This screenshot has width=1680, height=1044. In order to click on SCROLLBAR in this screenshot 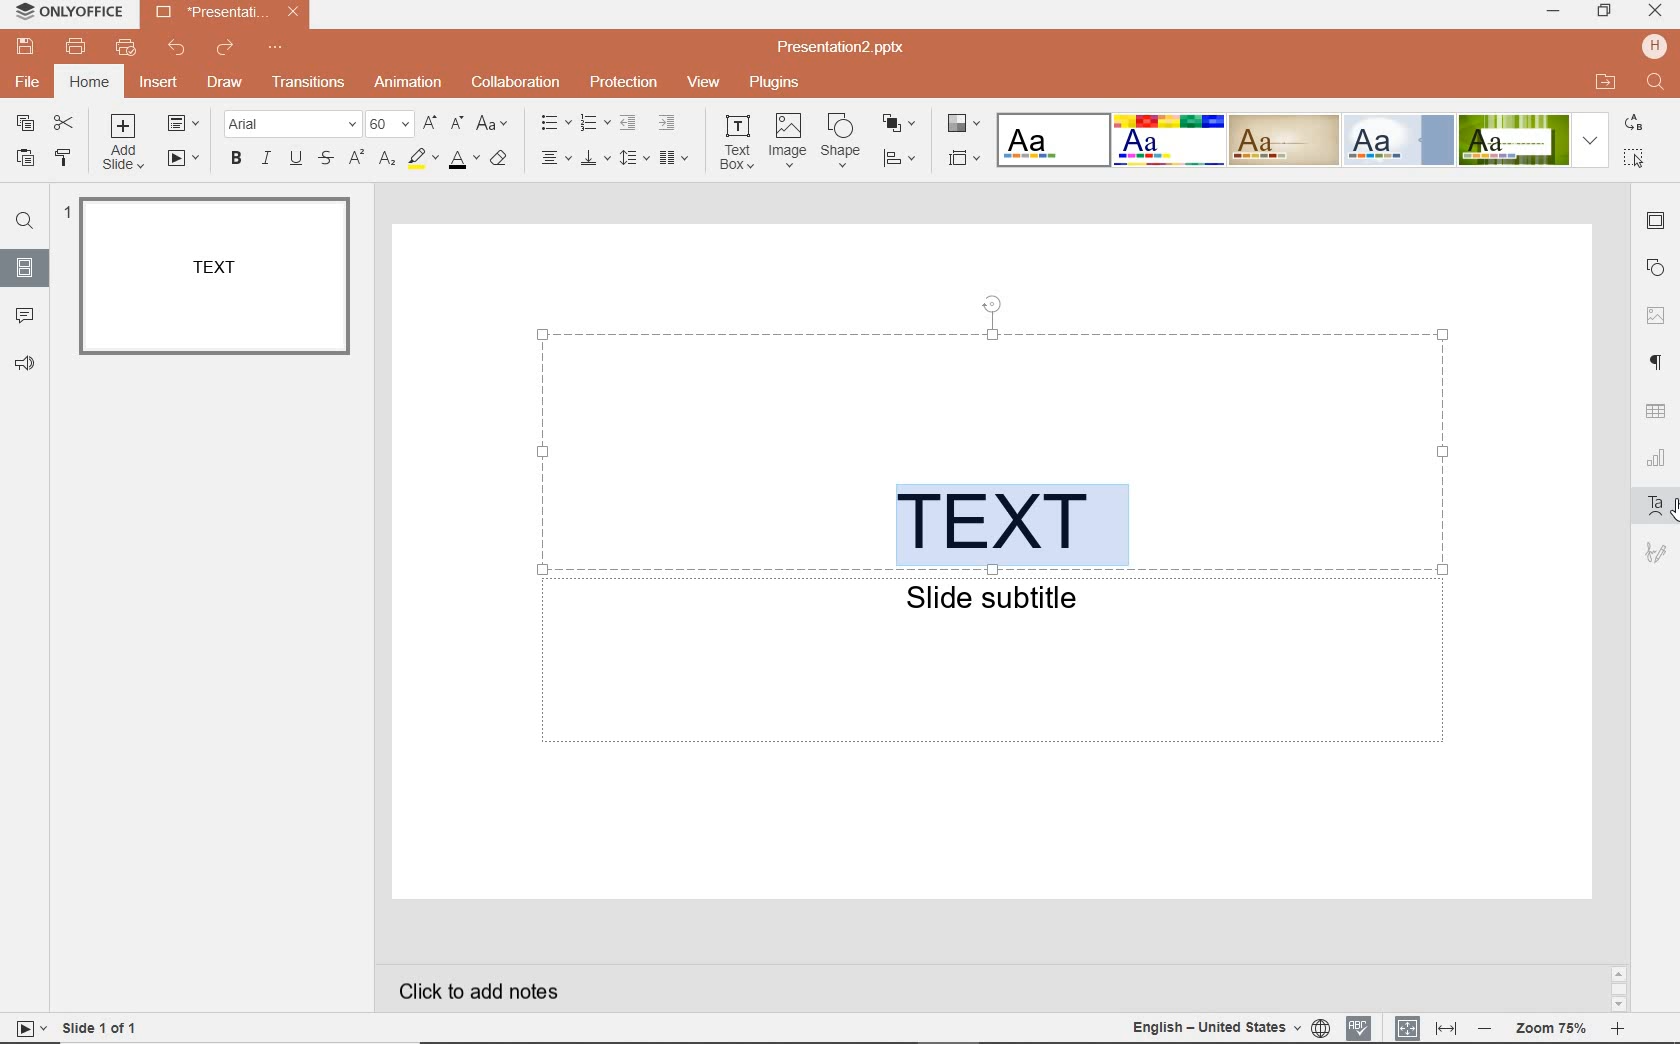, I will do `click(1618, 988)`.